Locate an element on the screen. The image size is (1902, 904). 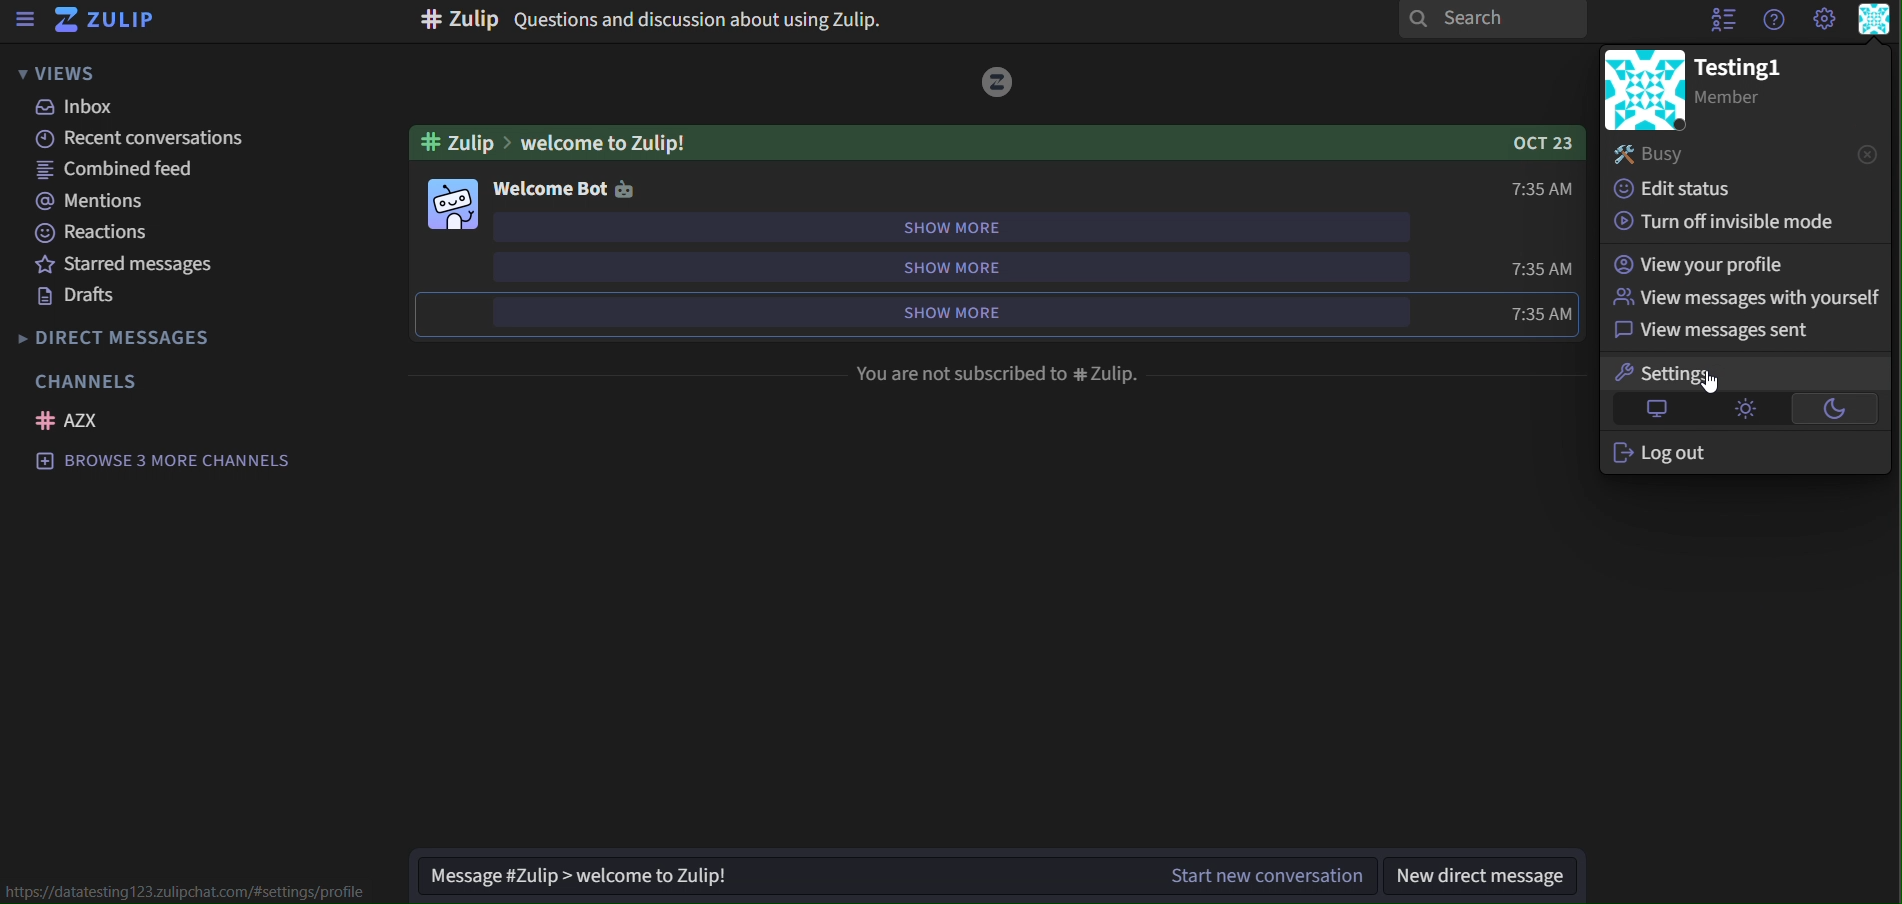
#zulip Question and discussion is located at coordinates (662, 19).